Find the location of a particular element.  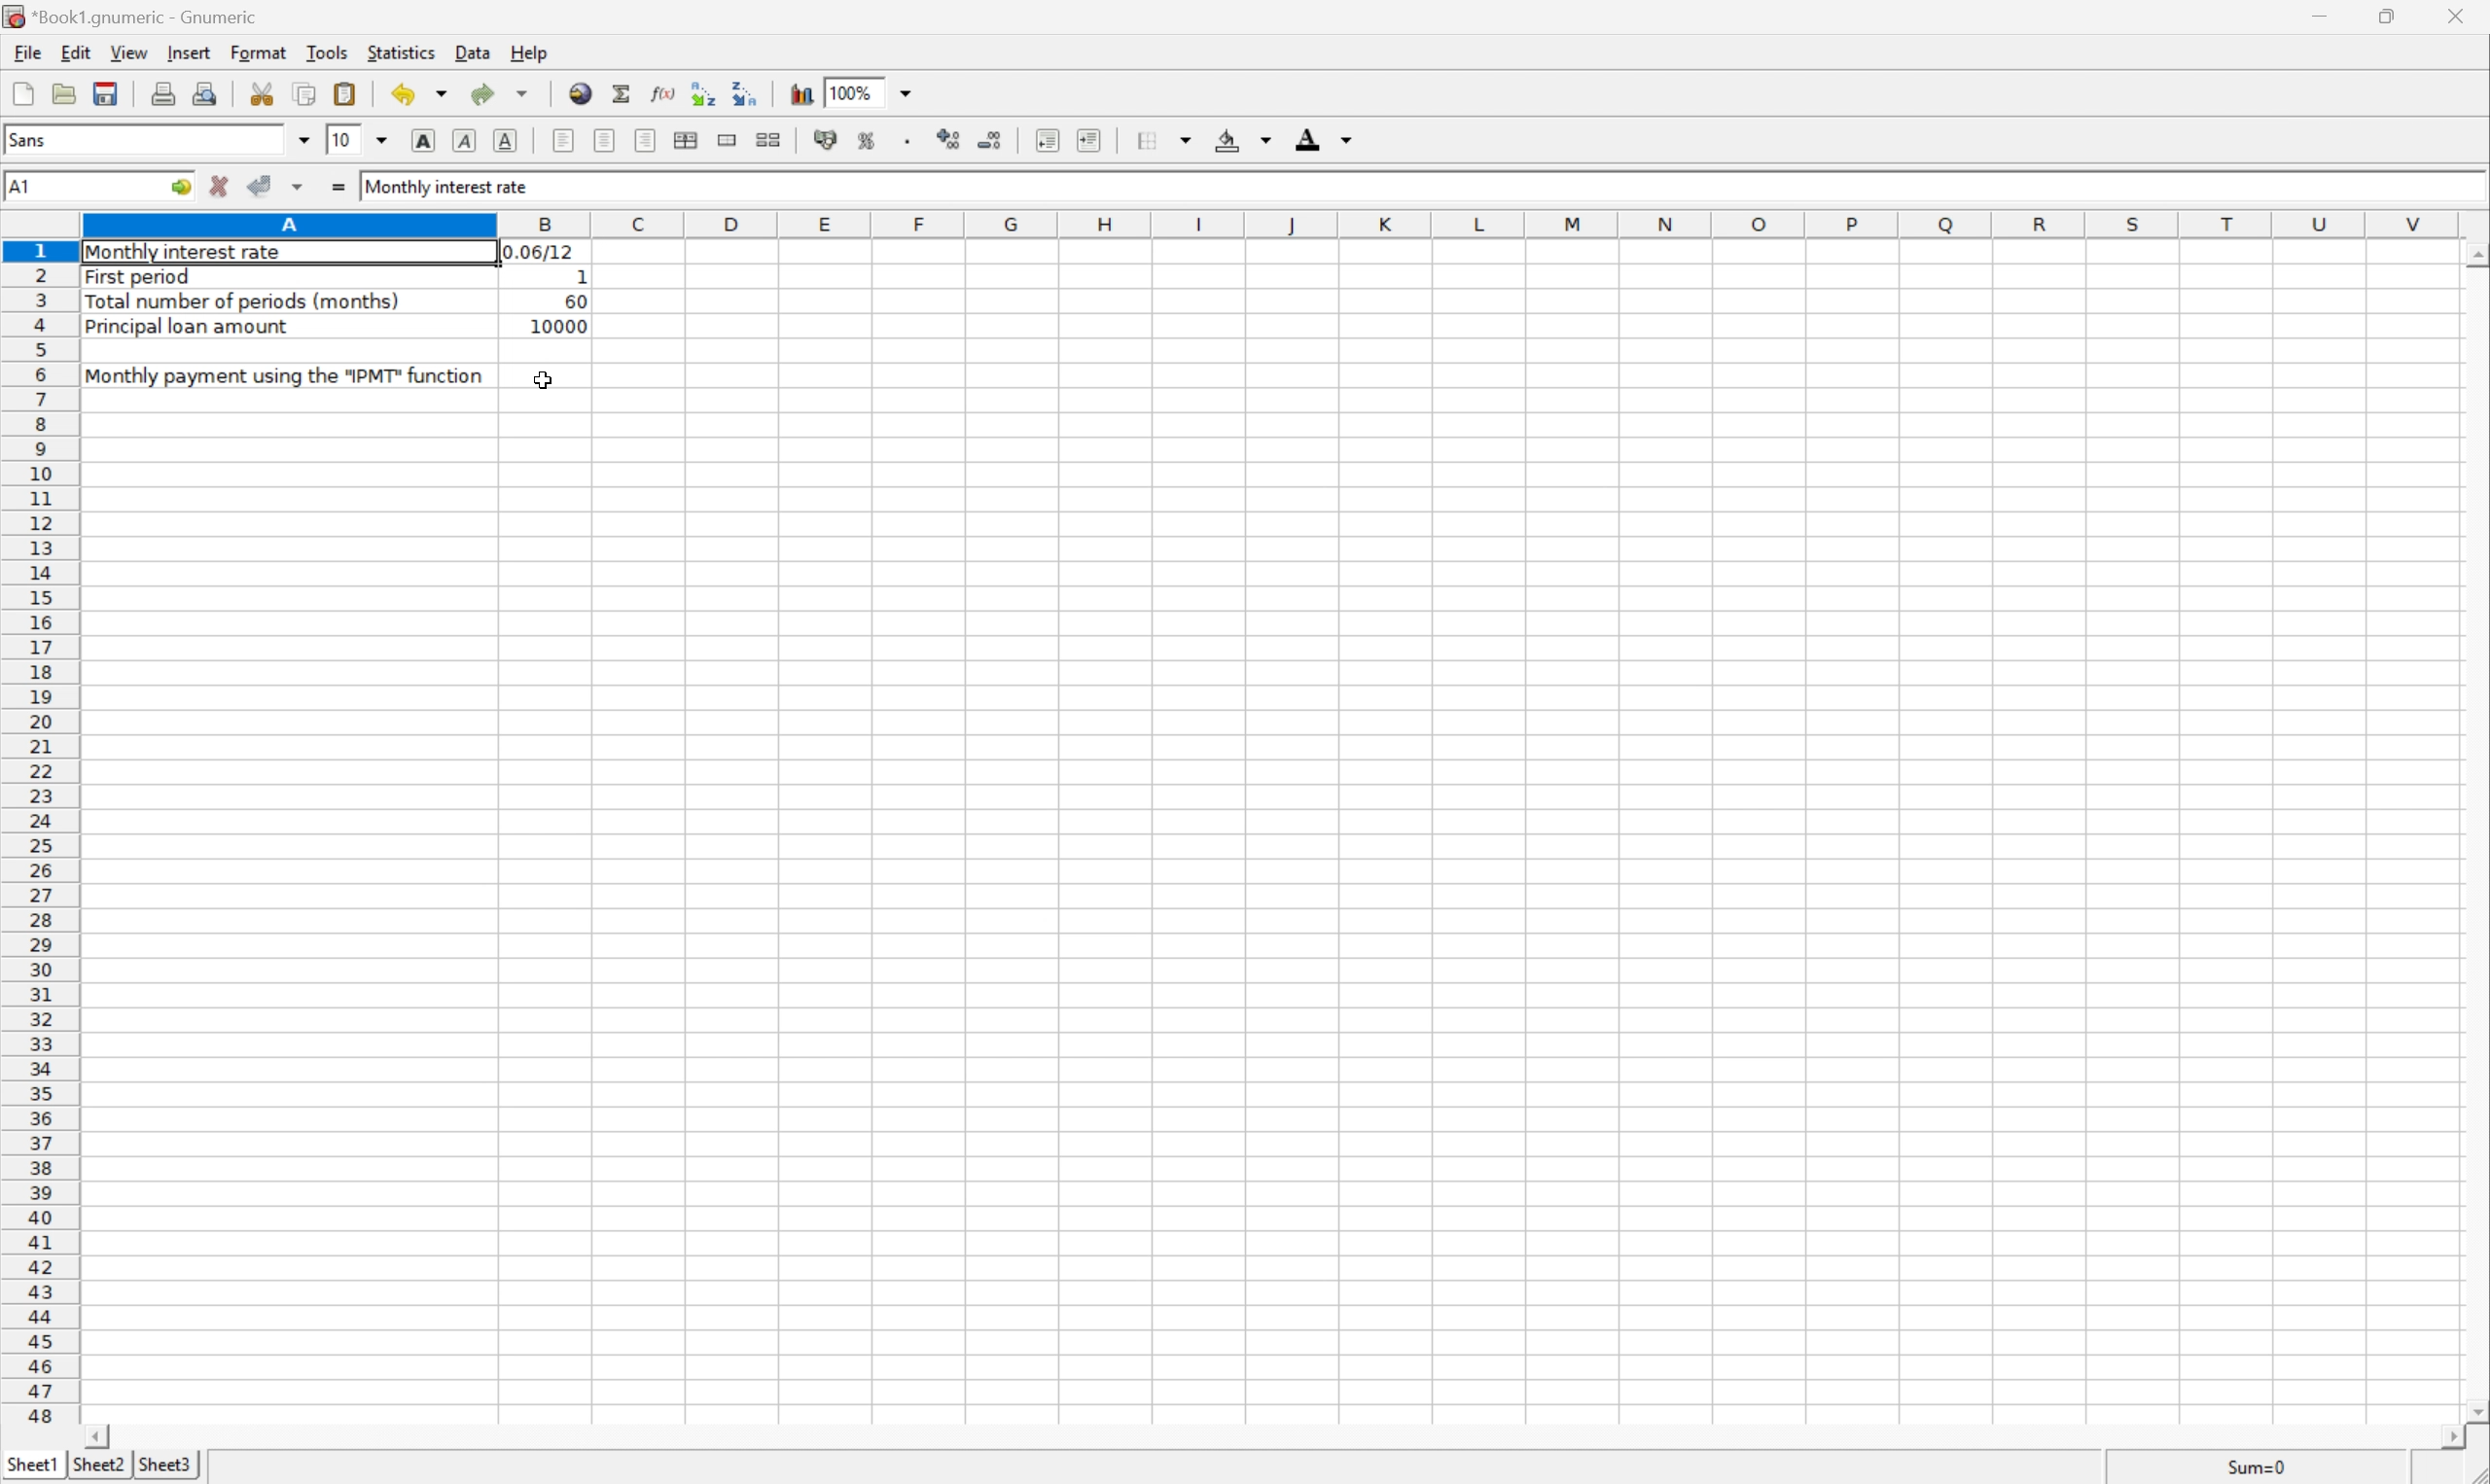

Print preview is located at coordinates (207, 91).